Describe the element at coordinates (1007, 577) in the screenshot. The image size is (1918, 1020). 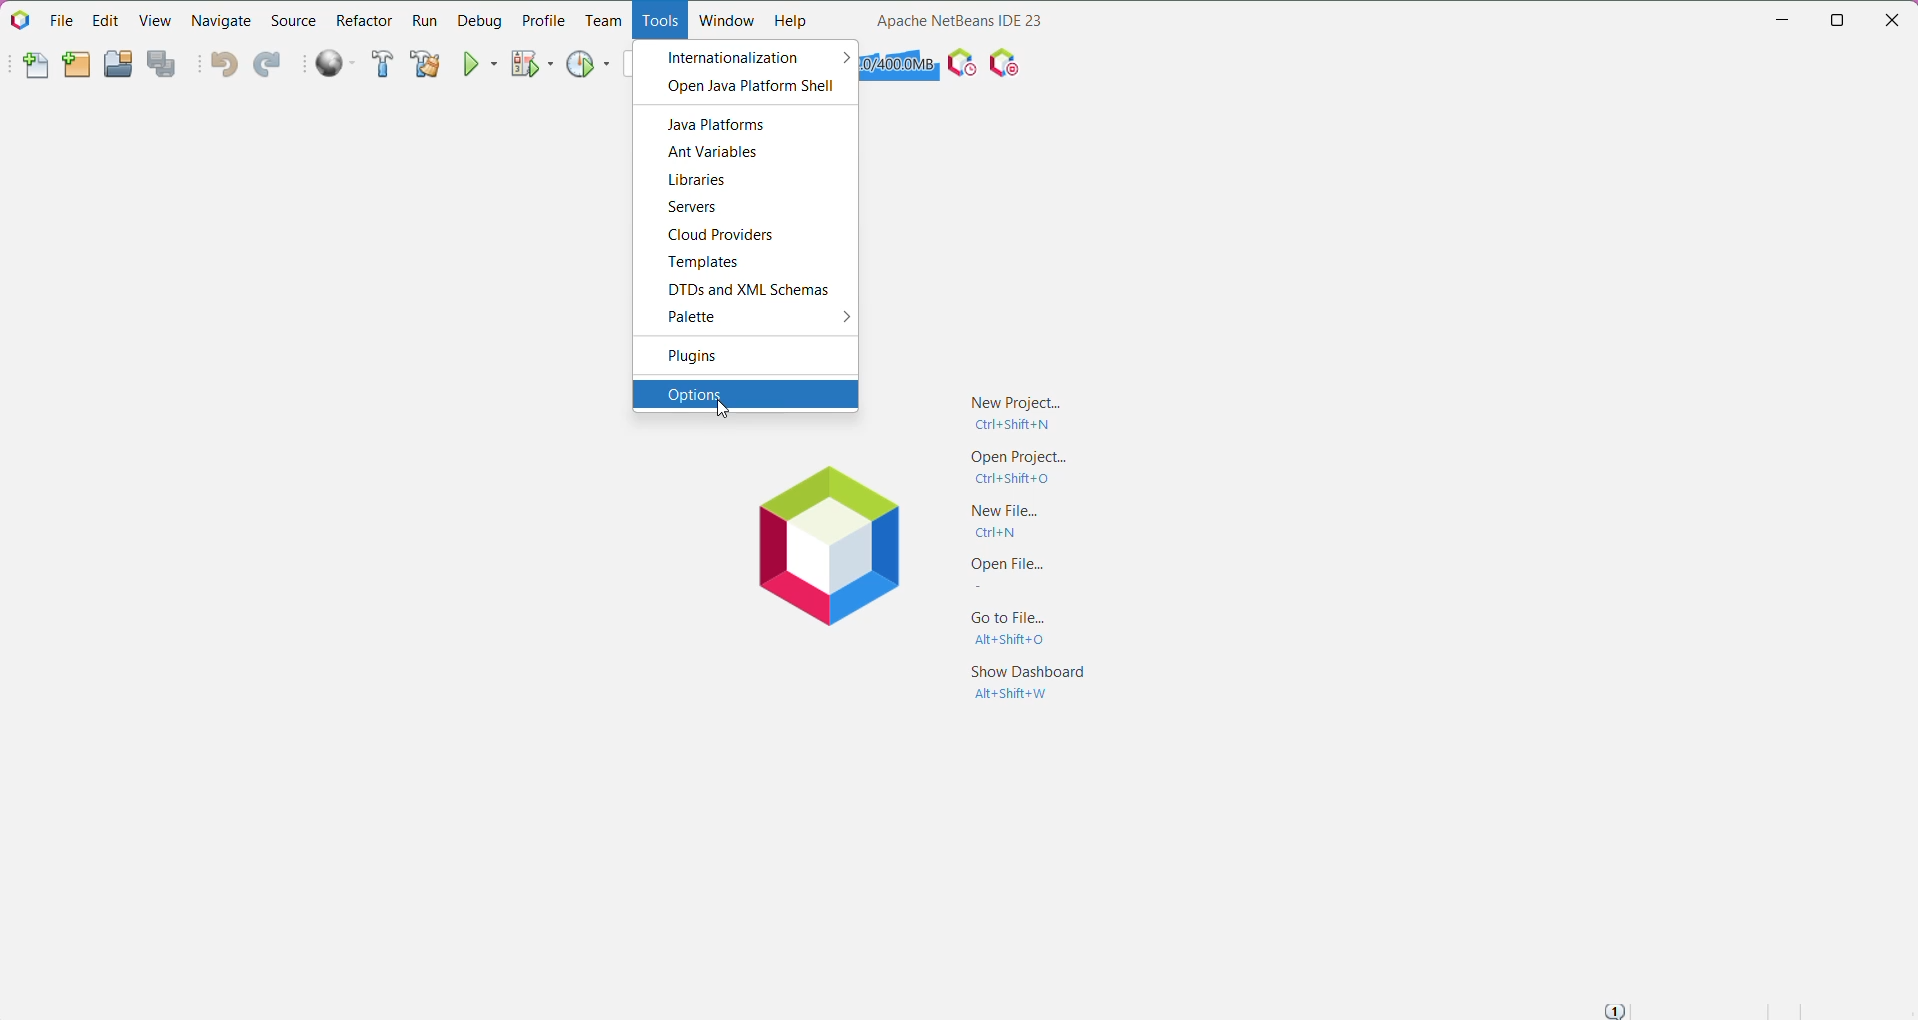
I see `` at that location.